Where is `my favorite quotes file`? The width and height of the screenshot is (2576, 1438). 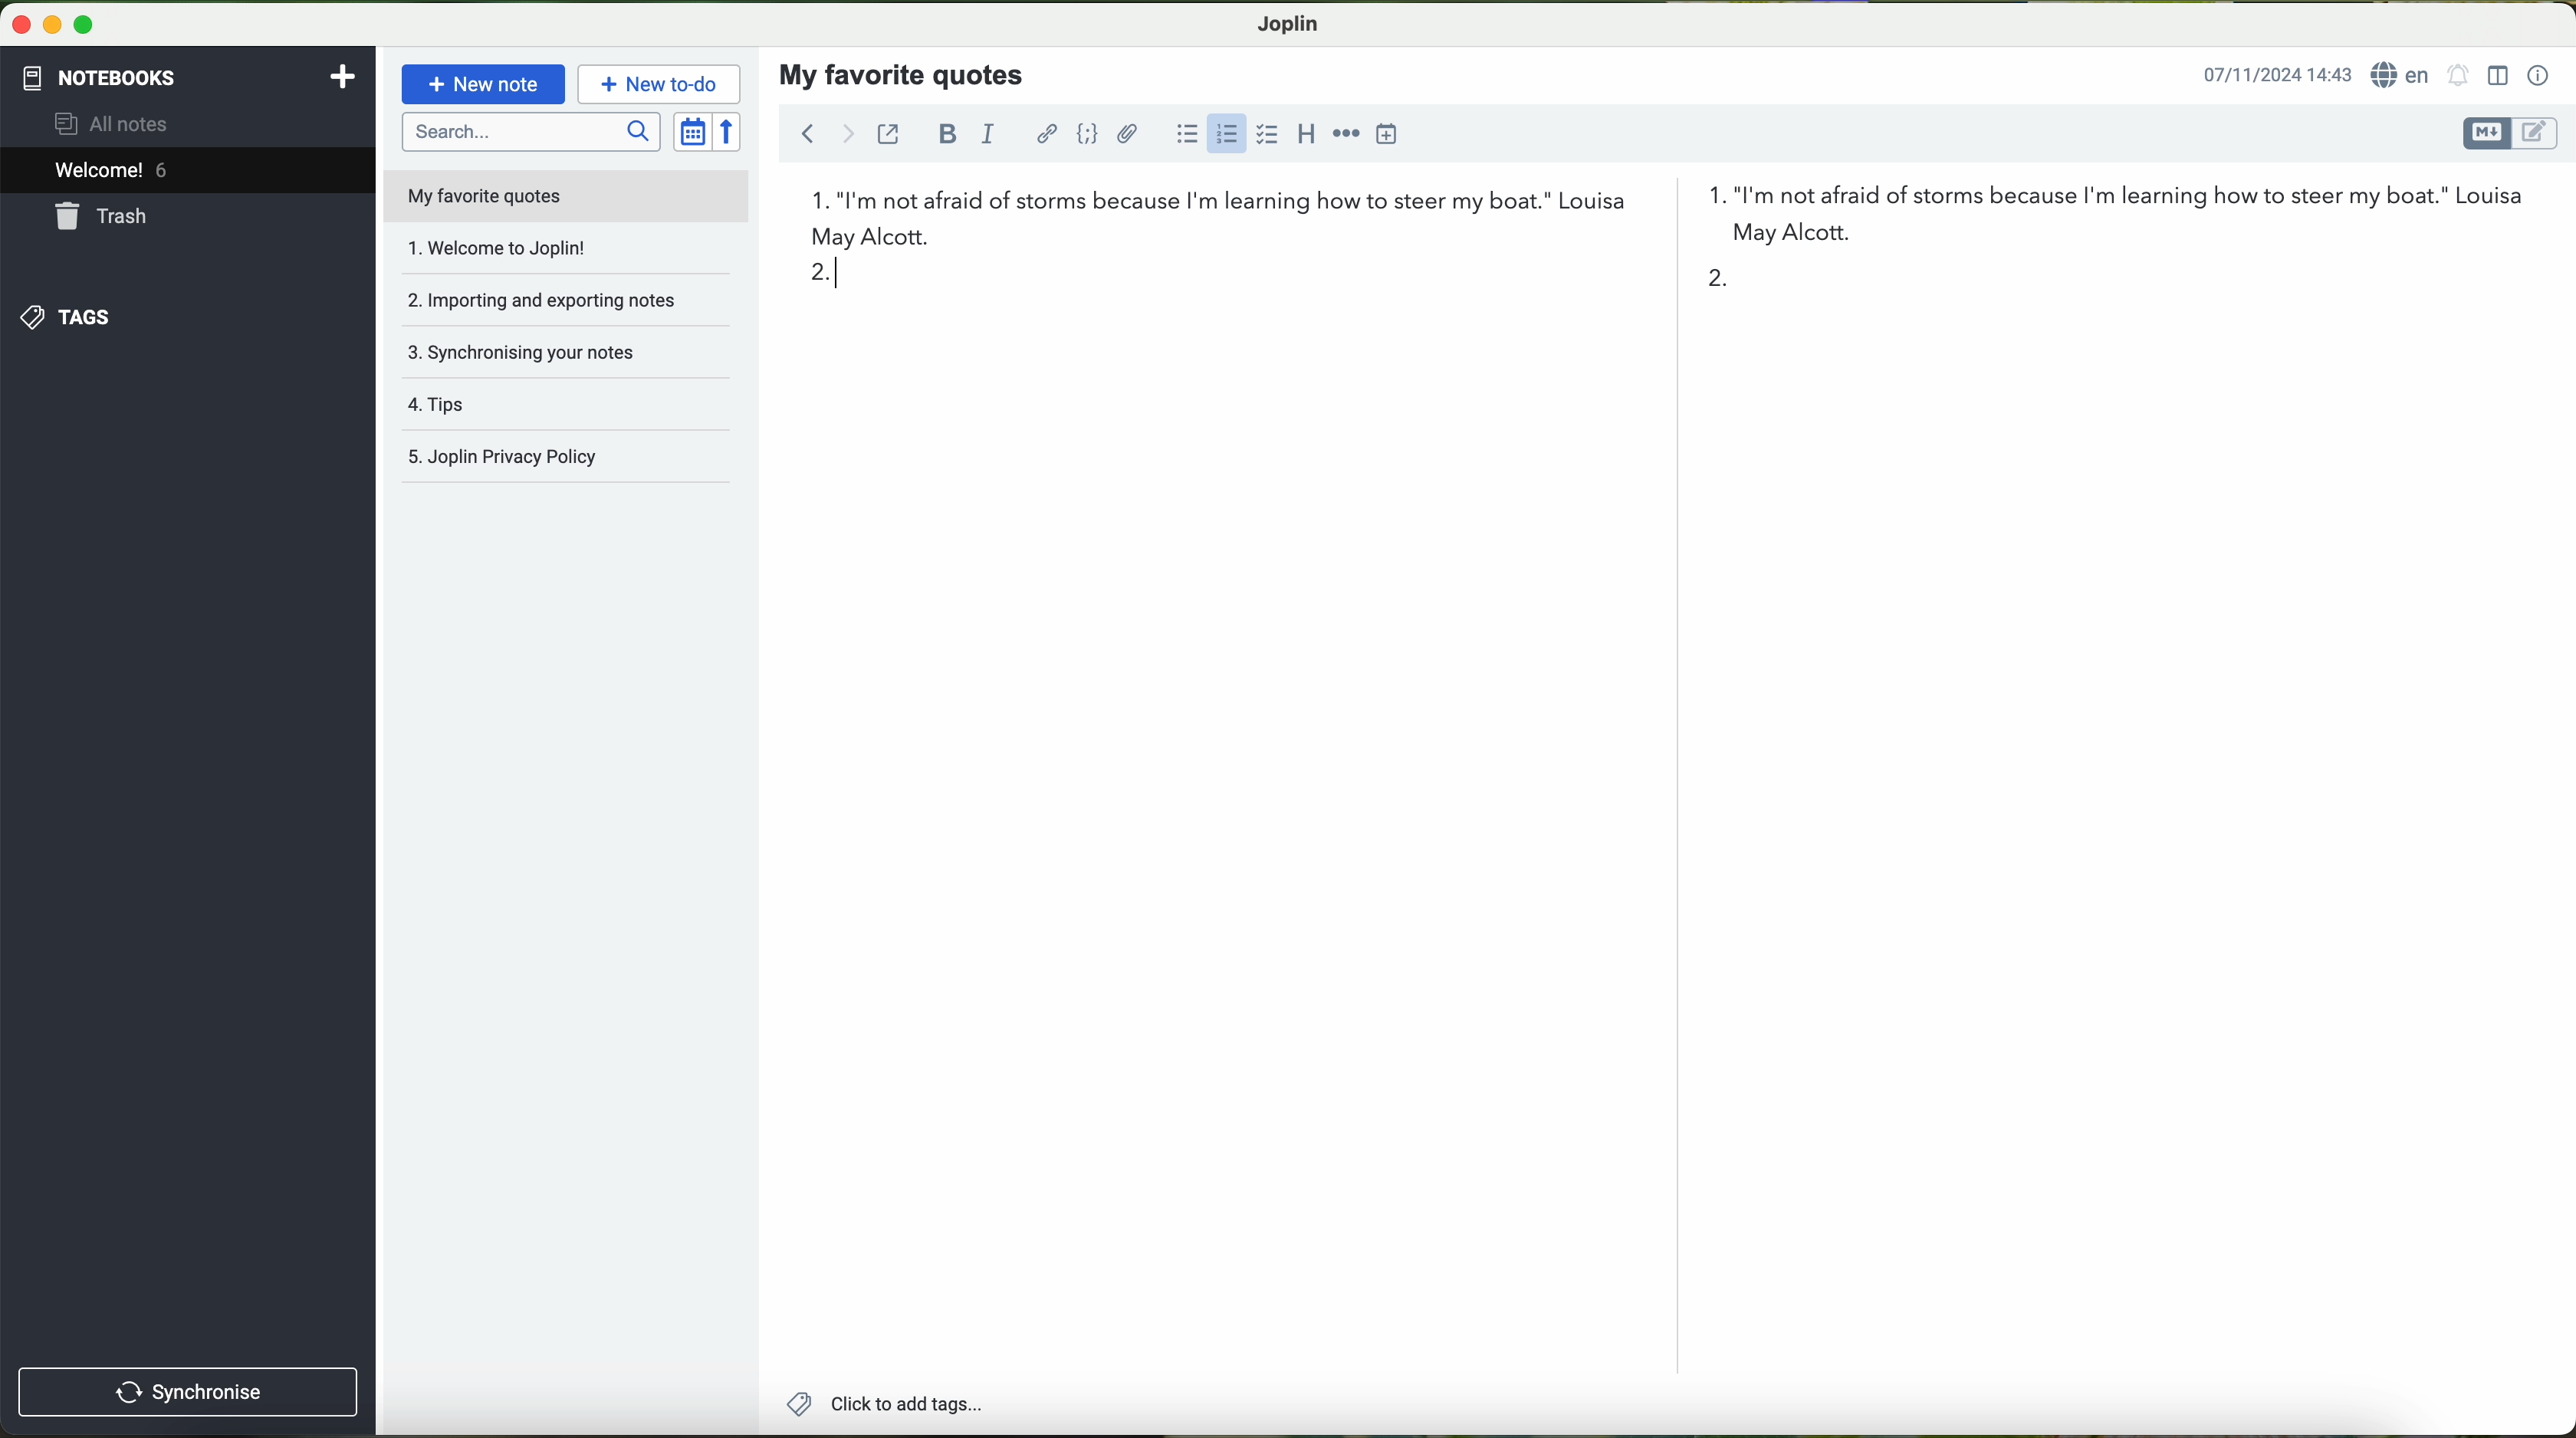 my favorite quotes file is located at coordinates (488, 197).